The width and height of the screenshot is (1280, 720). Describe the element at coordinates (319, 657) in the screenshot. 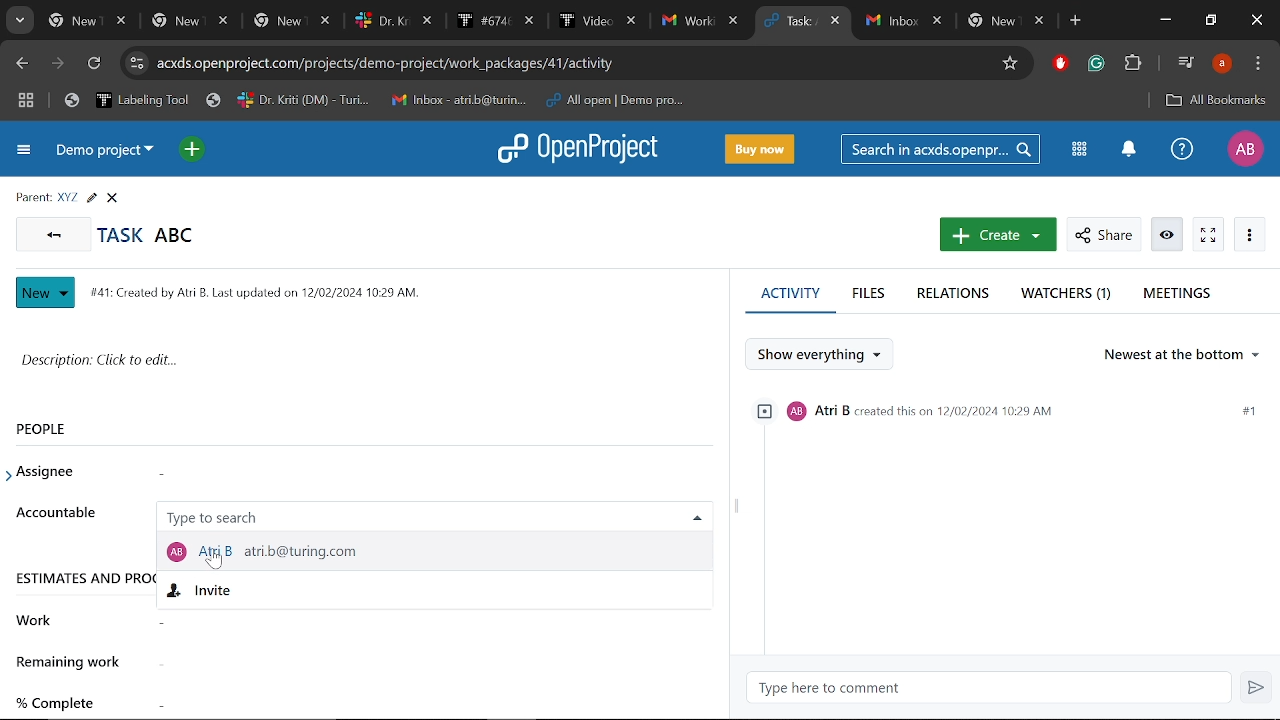

I see `Remaining work` at that location.